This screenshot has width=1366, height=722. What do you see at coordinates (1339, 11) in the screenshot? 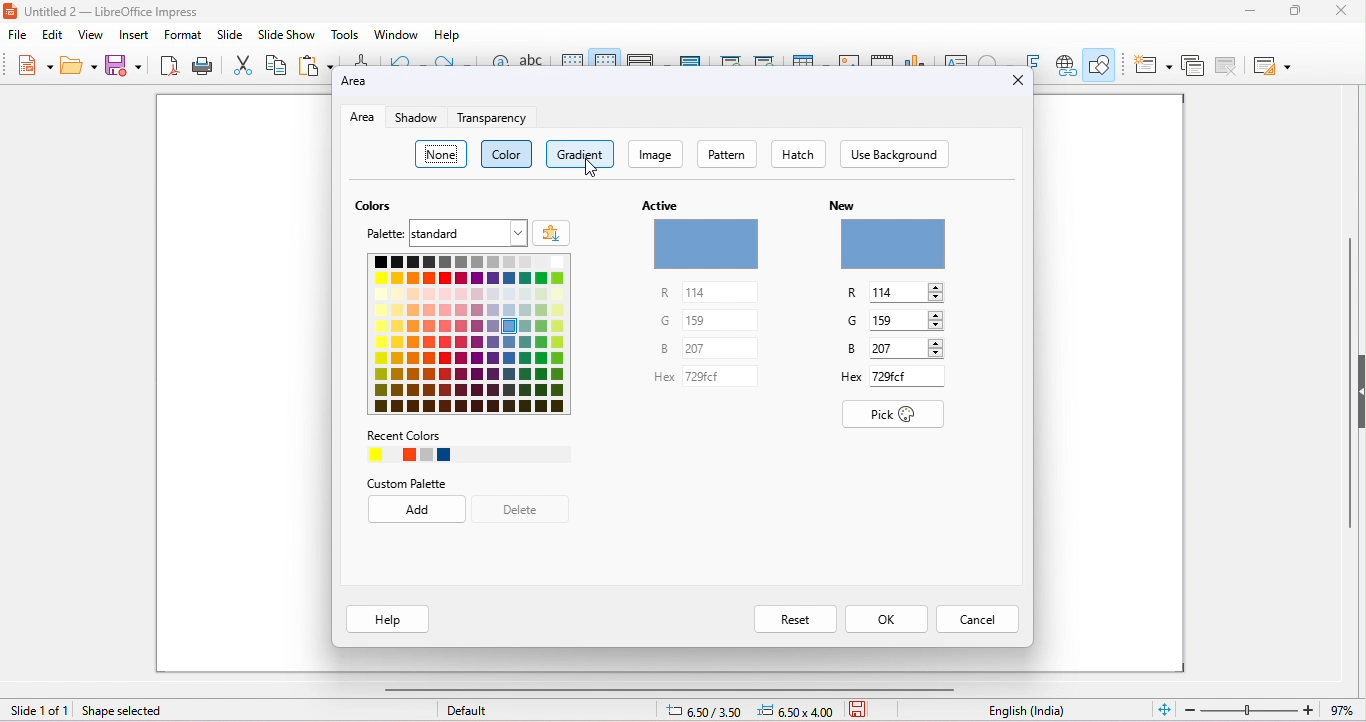
I see `close` at bounding box center [1339, 11].